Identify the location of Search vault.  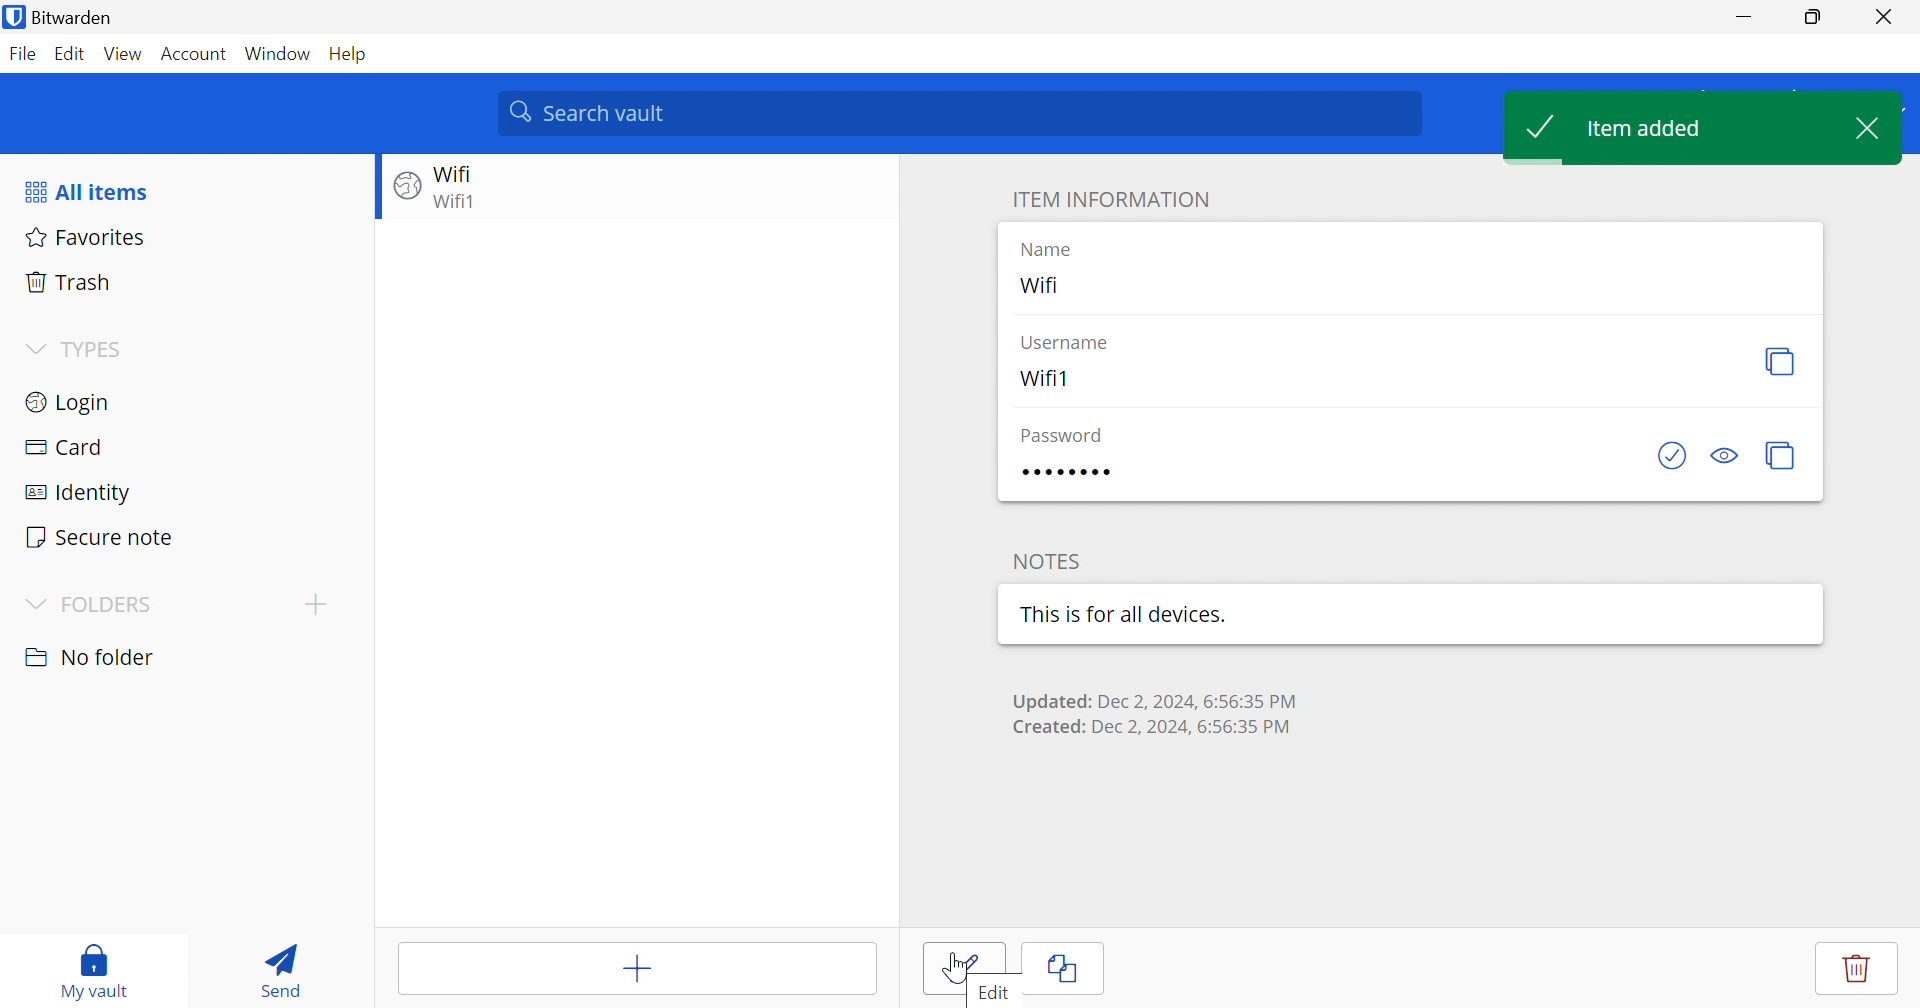
(958, 113).